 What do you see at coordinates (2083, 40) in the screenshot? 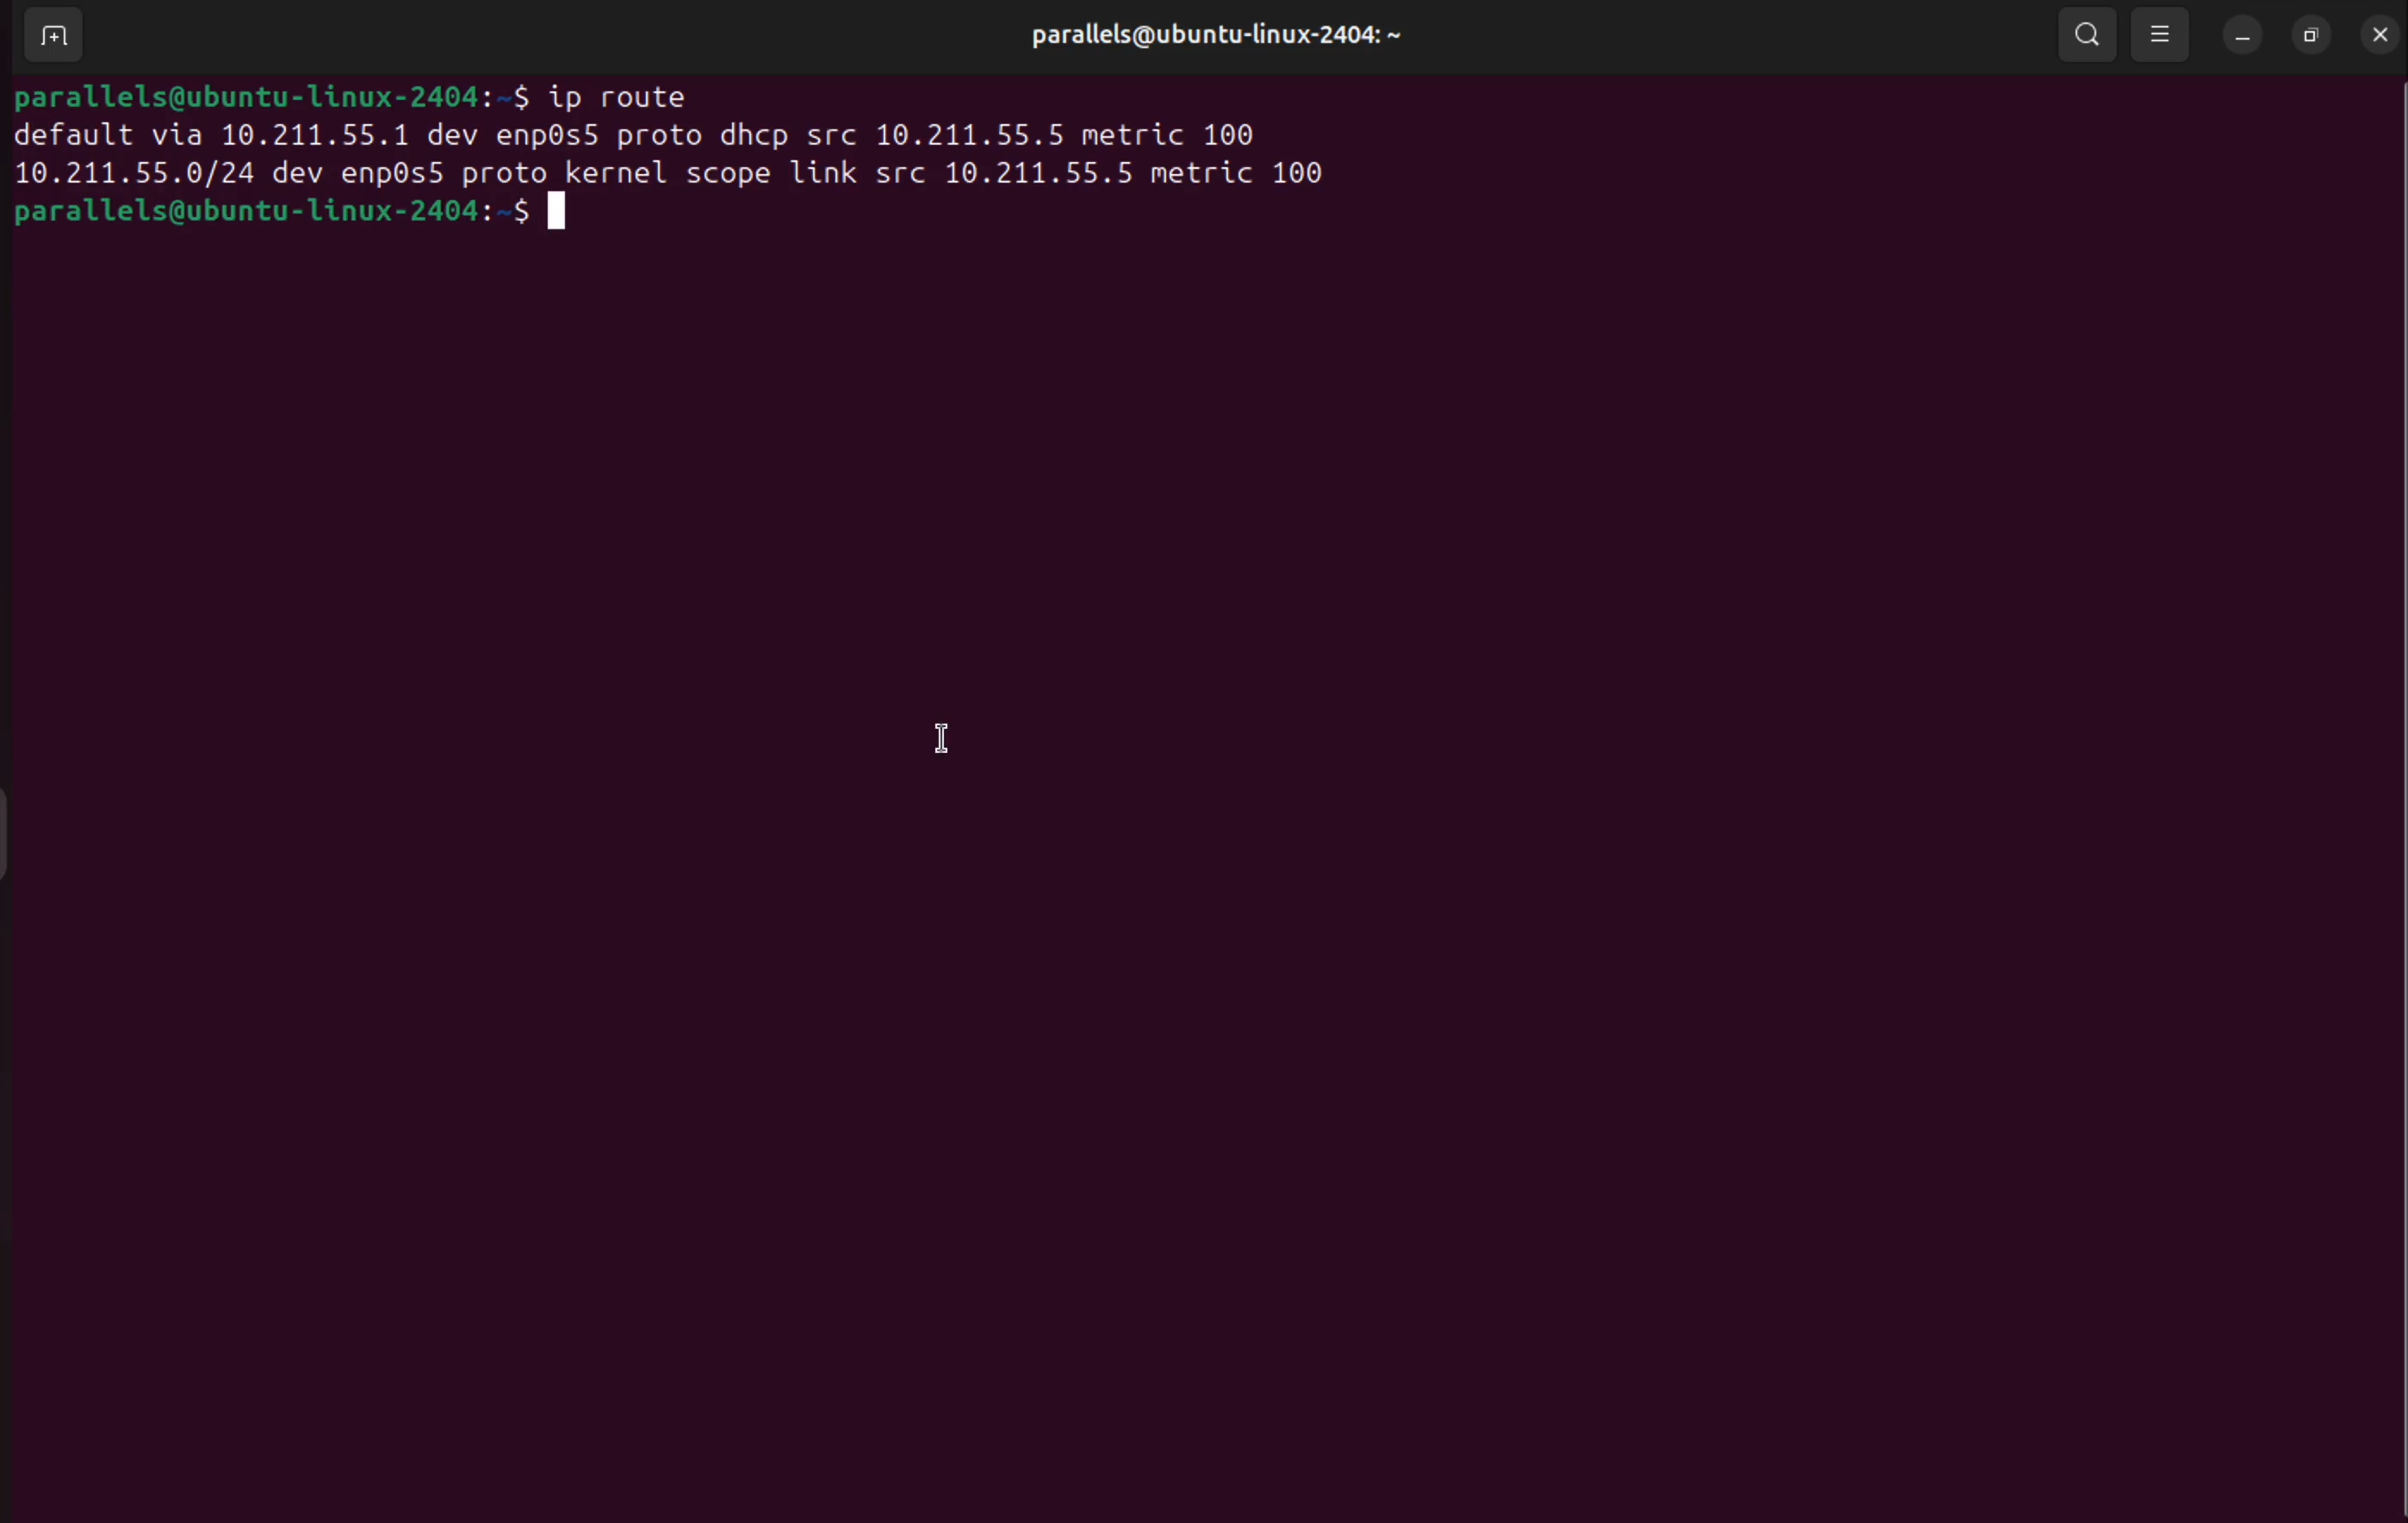
I see `search` at bounding box center [2083, 40].